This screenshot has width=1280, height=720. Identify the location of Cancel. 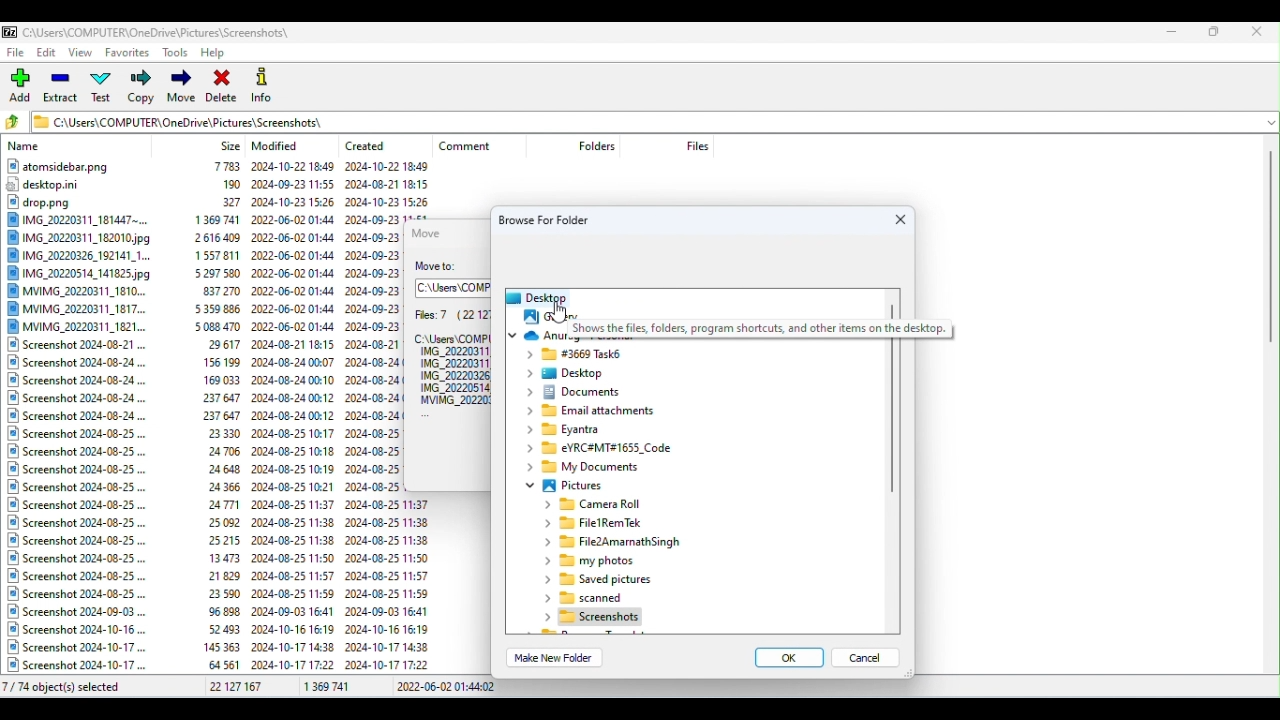
(872, 662).